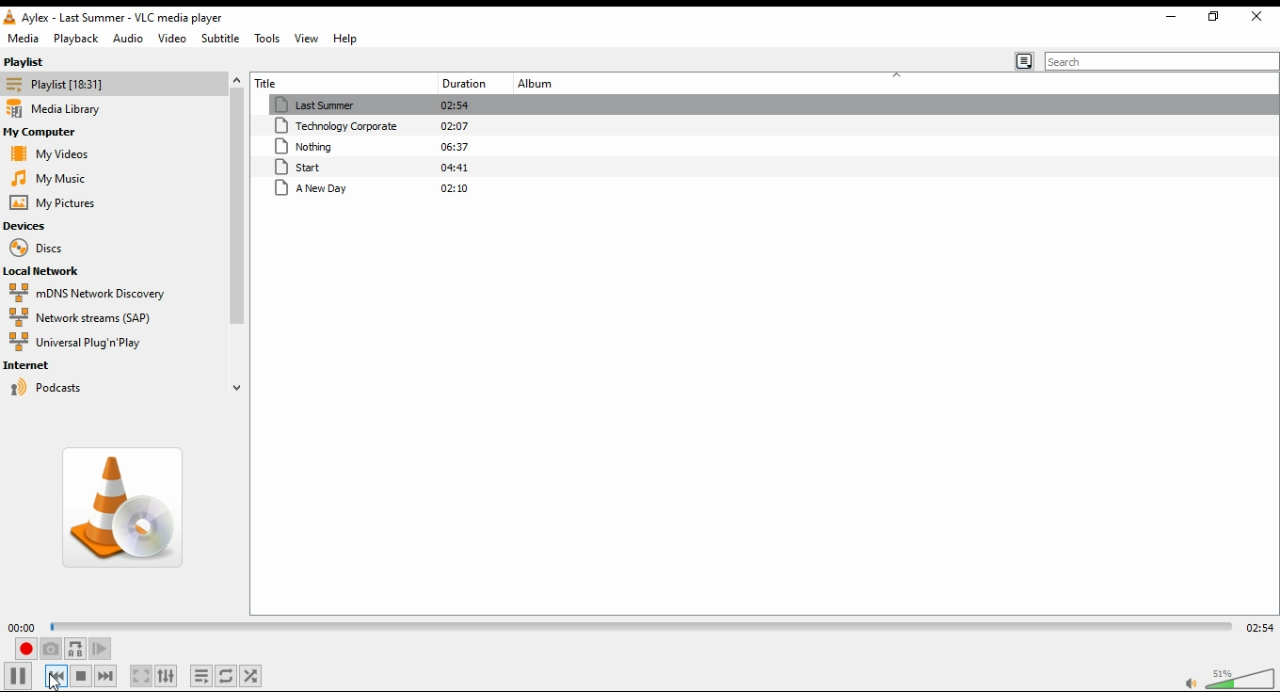 This screenshot has width=1280, height=692. Describe the element at coordinates (324, 104) in the screenshot. I see `last summer` at that location.